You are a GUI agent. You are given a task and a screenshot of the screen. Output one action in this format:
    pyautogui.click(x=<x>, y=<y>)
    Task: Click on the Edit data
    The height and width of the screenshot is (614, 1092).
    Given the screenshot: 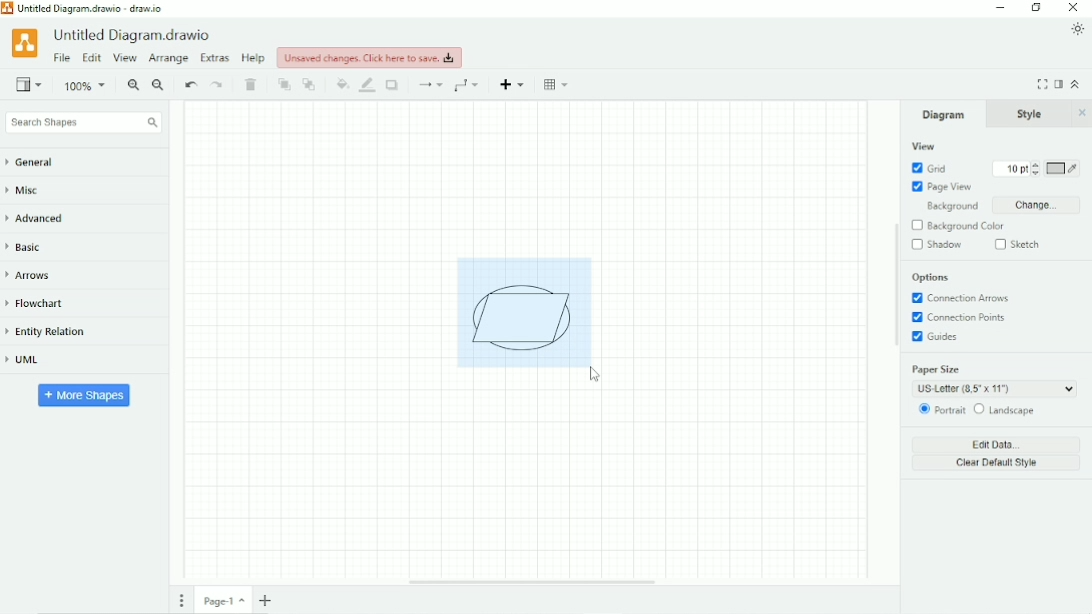 What is the action you would take?
    pyautogui.click(x=998, y=444)
    